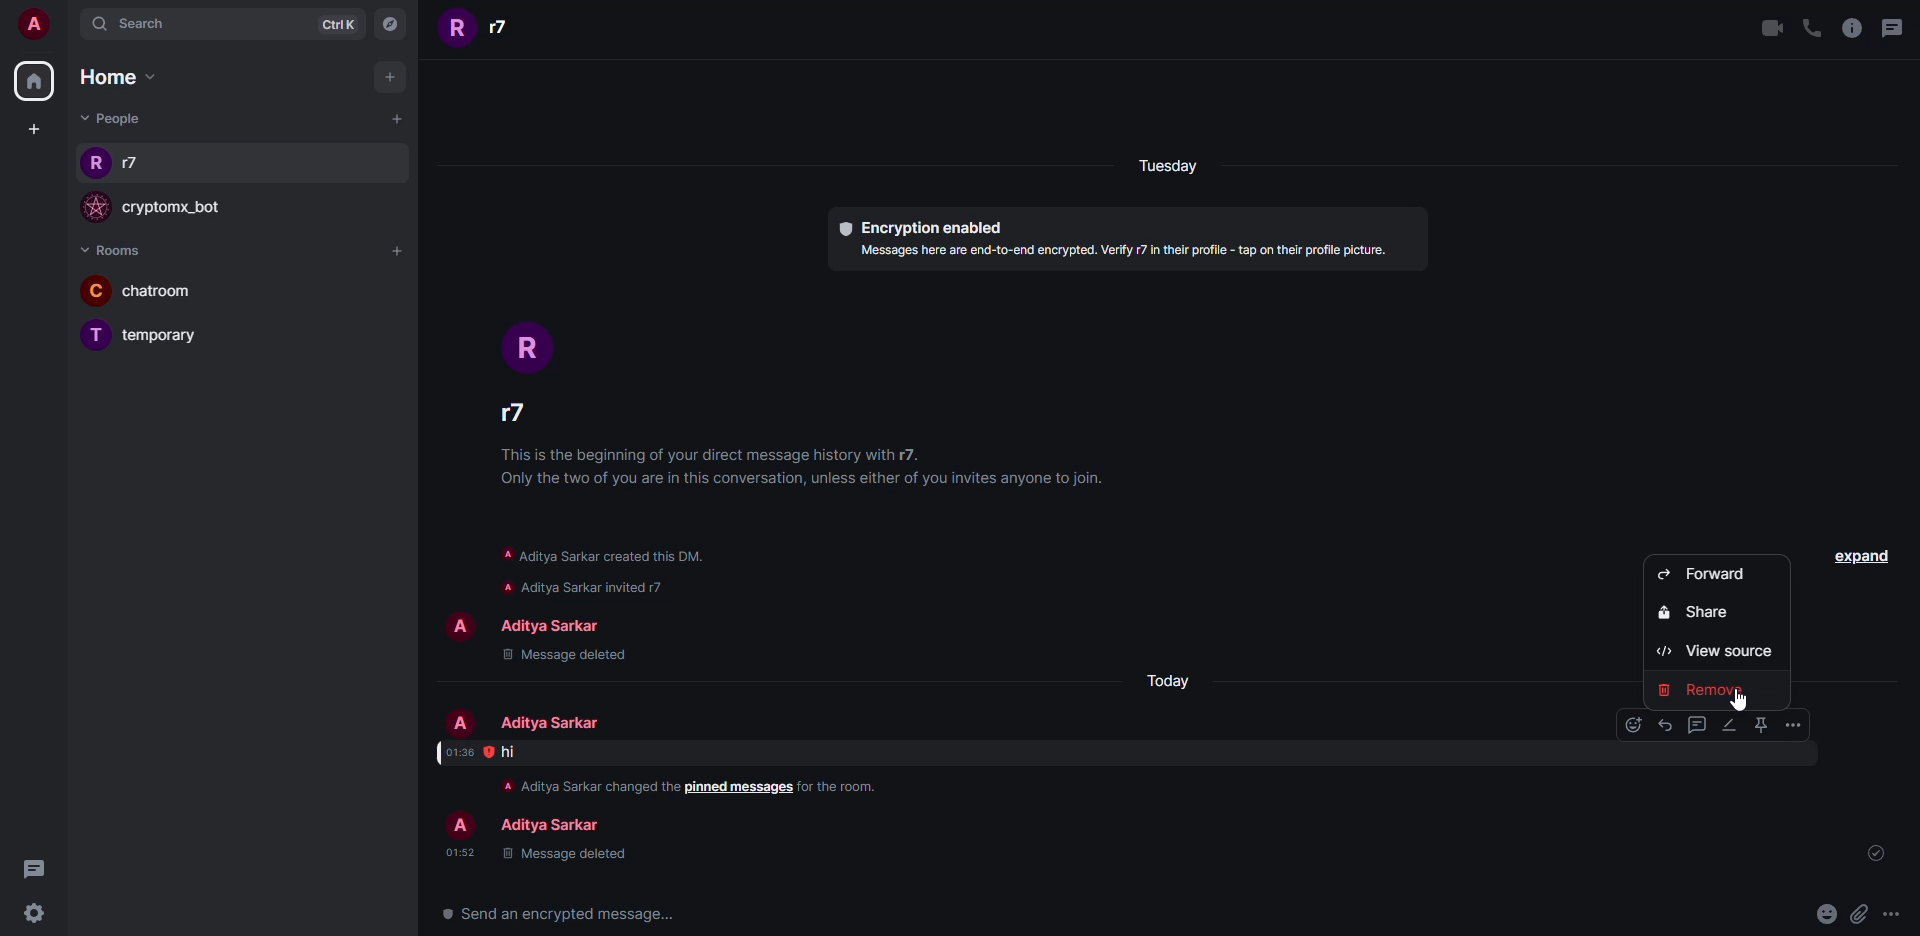  I want to click on create space, so click(29, 128).